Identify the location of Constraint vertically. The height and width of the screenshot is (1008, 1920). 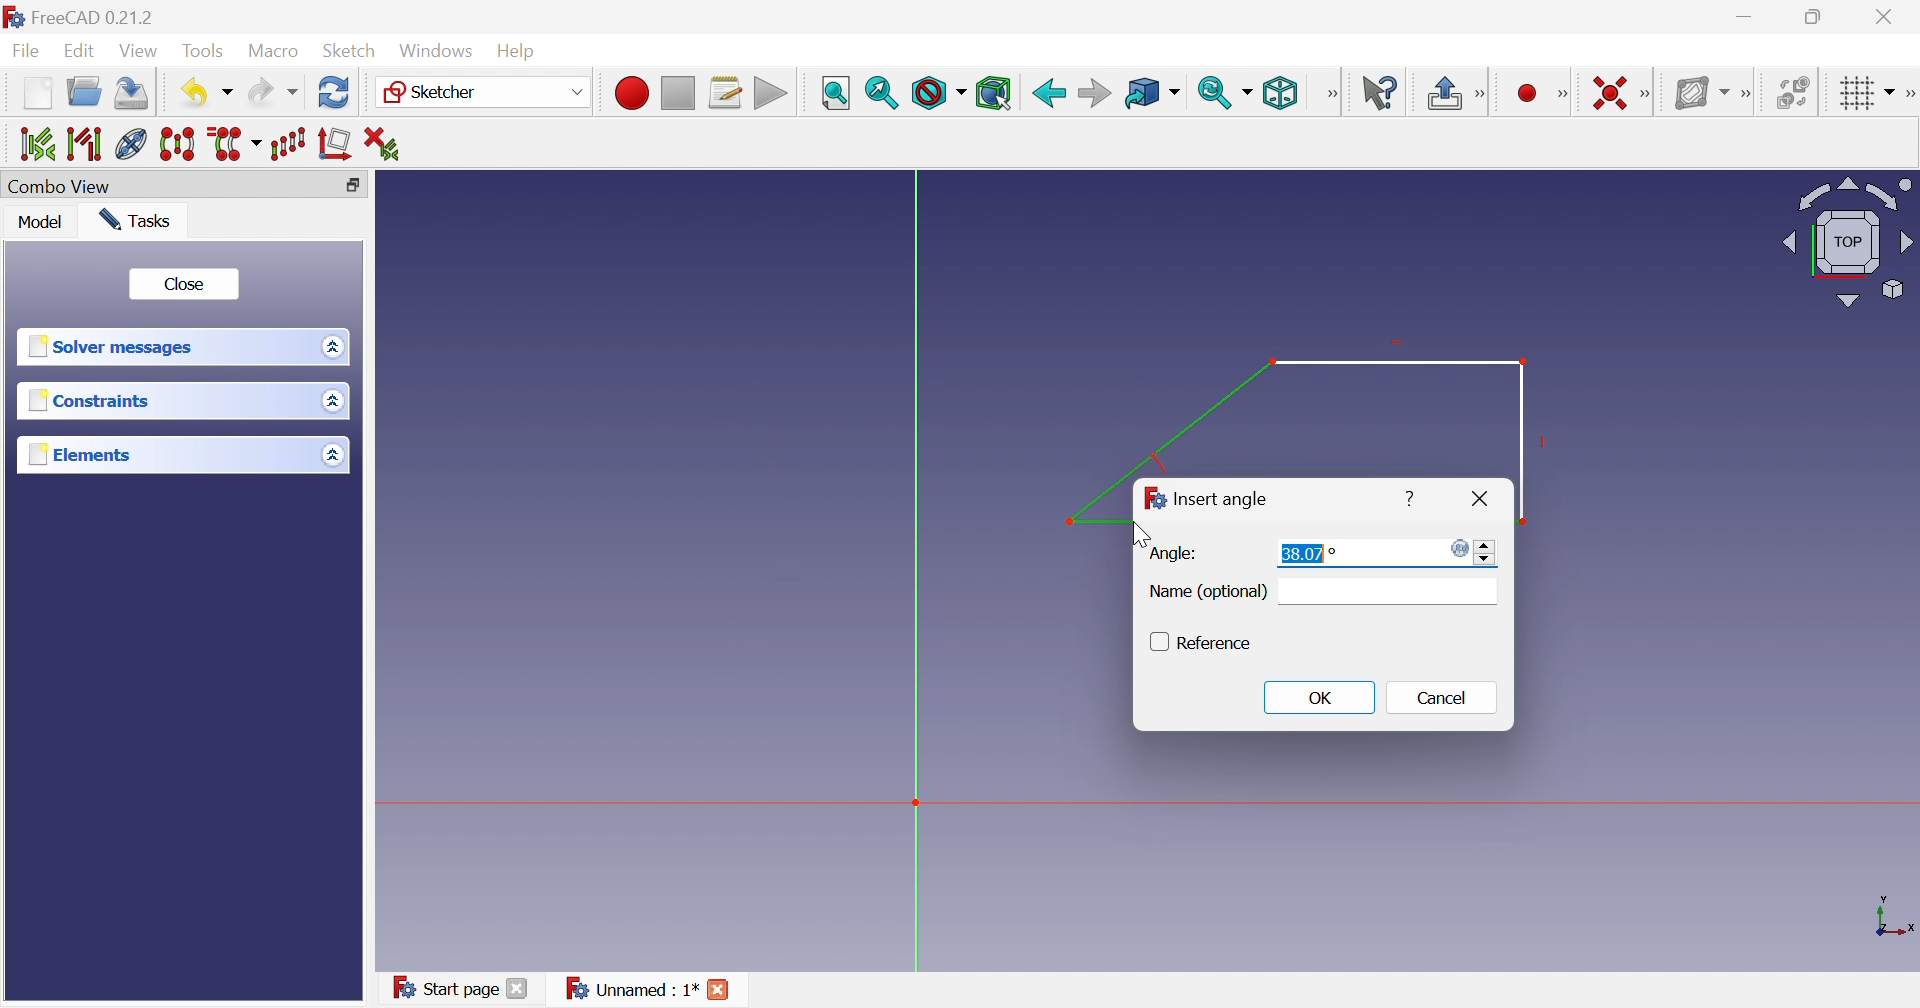
(1533, 91).